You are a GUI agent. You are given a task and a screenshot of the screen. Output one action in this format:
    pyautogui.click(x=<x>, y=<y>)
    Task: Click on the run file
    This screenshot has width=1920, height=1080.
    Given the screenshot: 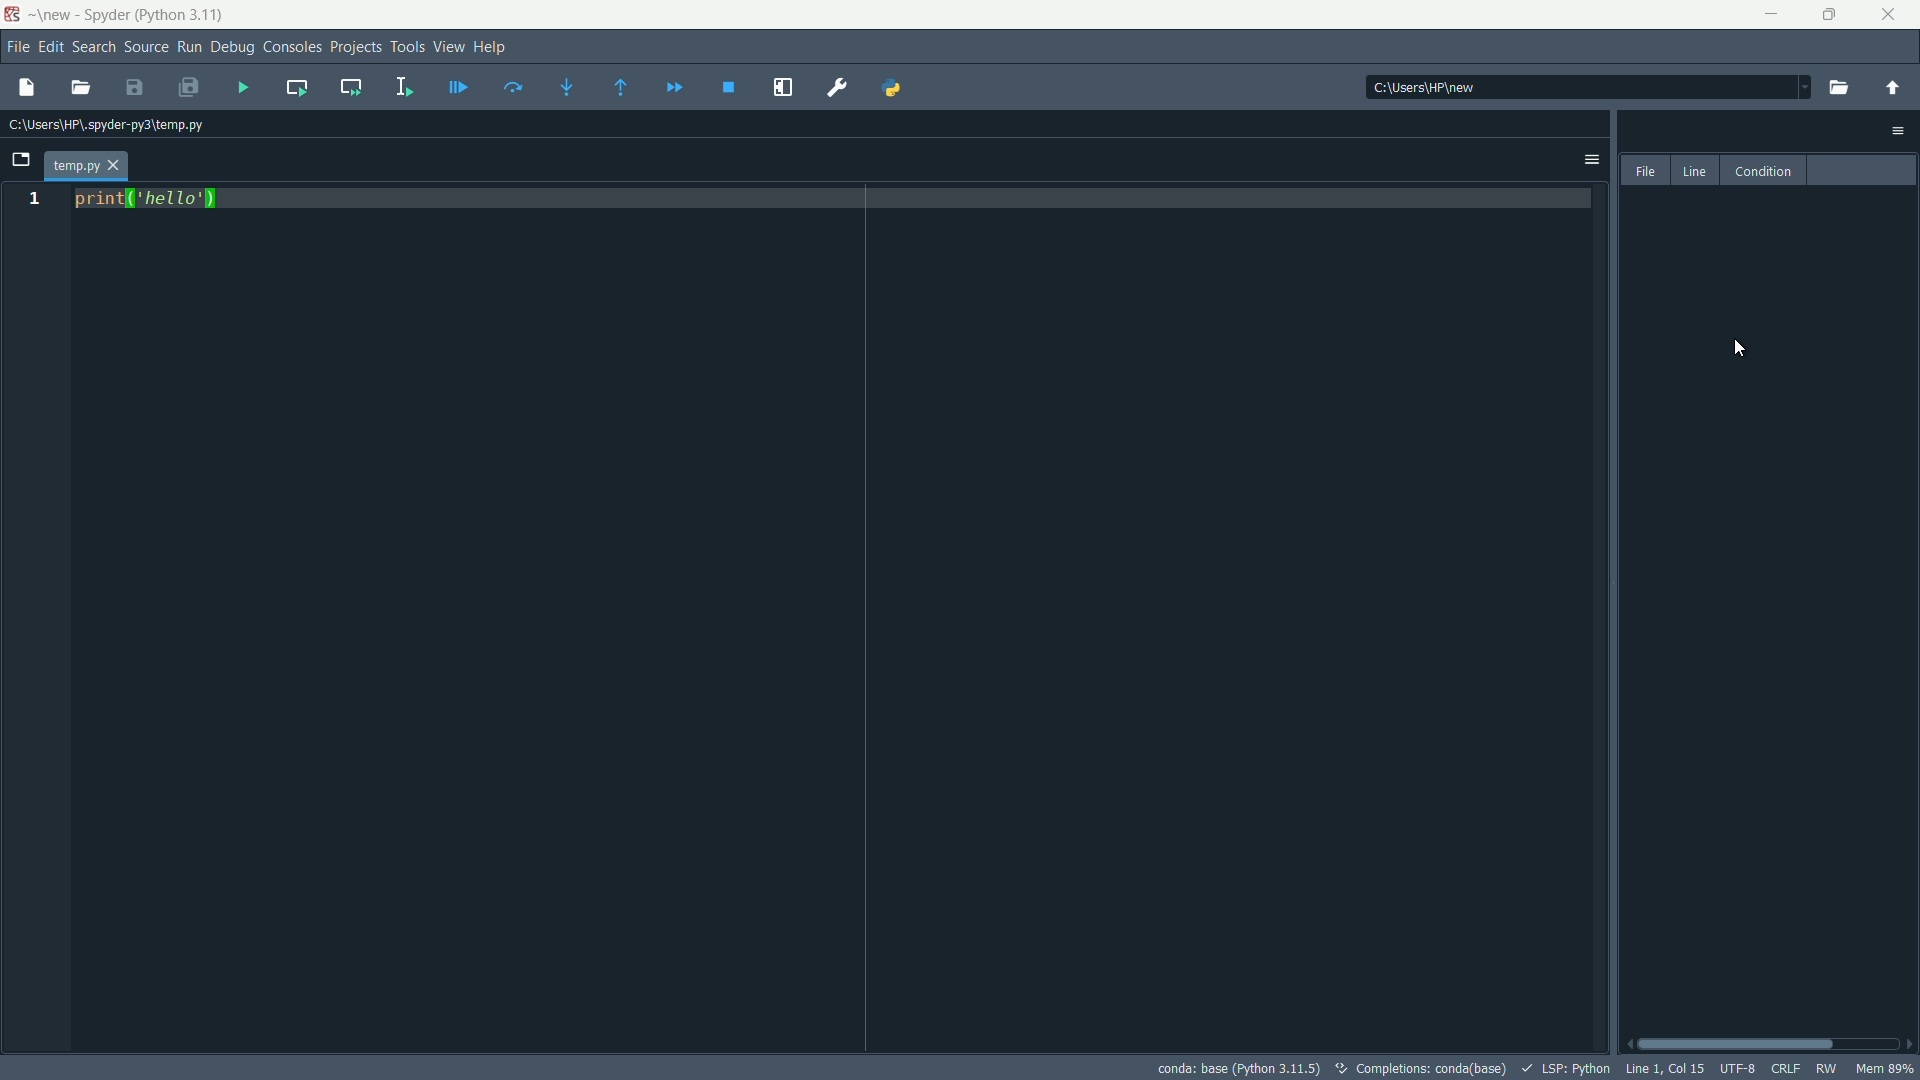 What is the action you would take?
    pyautogui.click(x=243, y=86)
    